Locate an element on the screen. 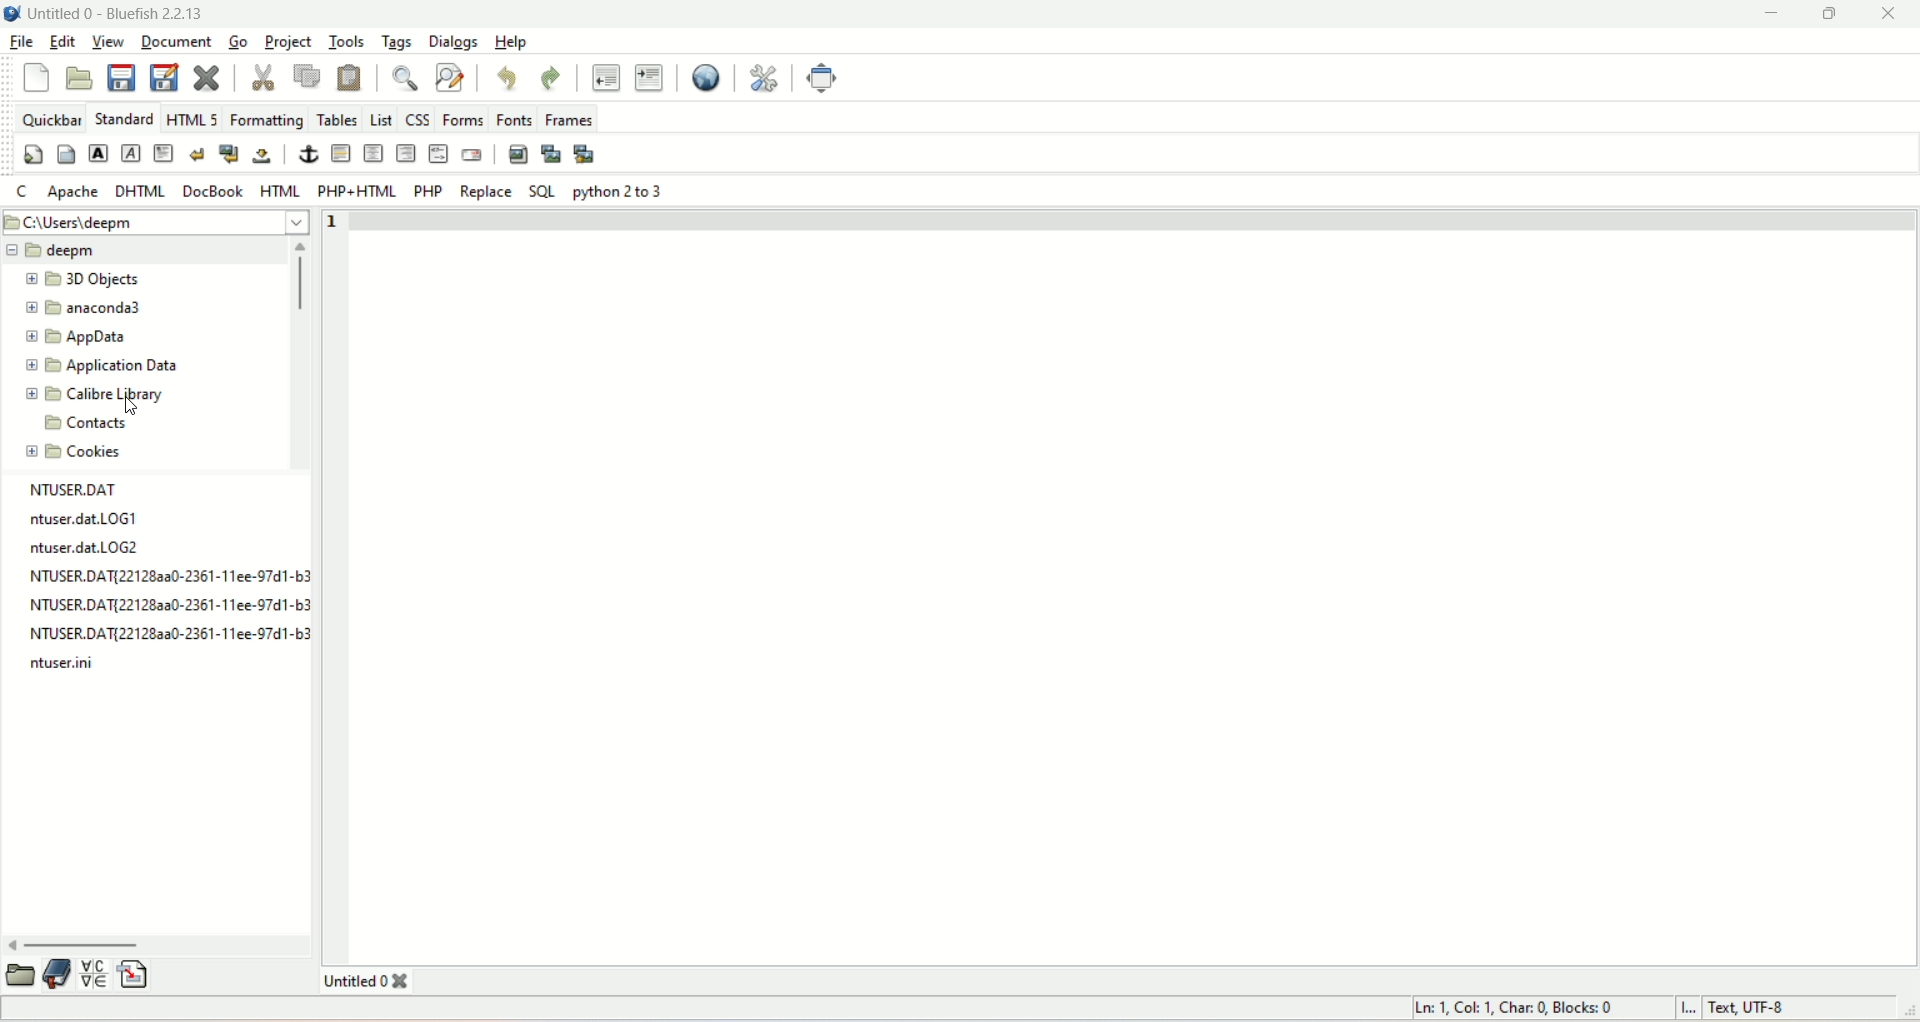 The width and height of the screenshot is (1920, 1022). dialogs is located at coordinates (454, 42).